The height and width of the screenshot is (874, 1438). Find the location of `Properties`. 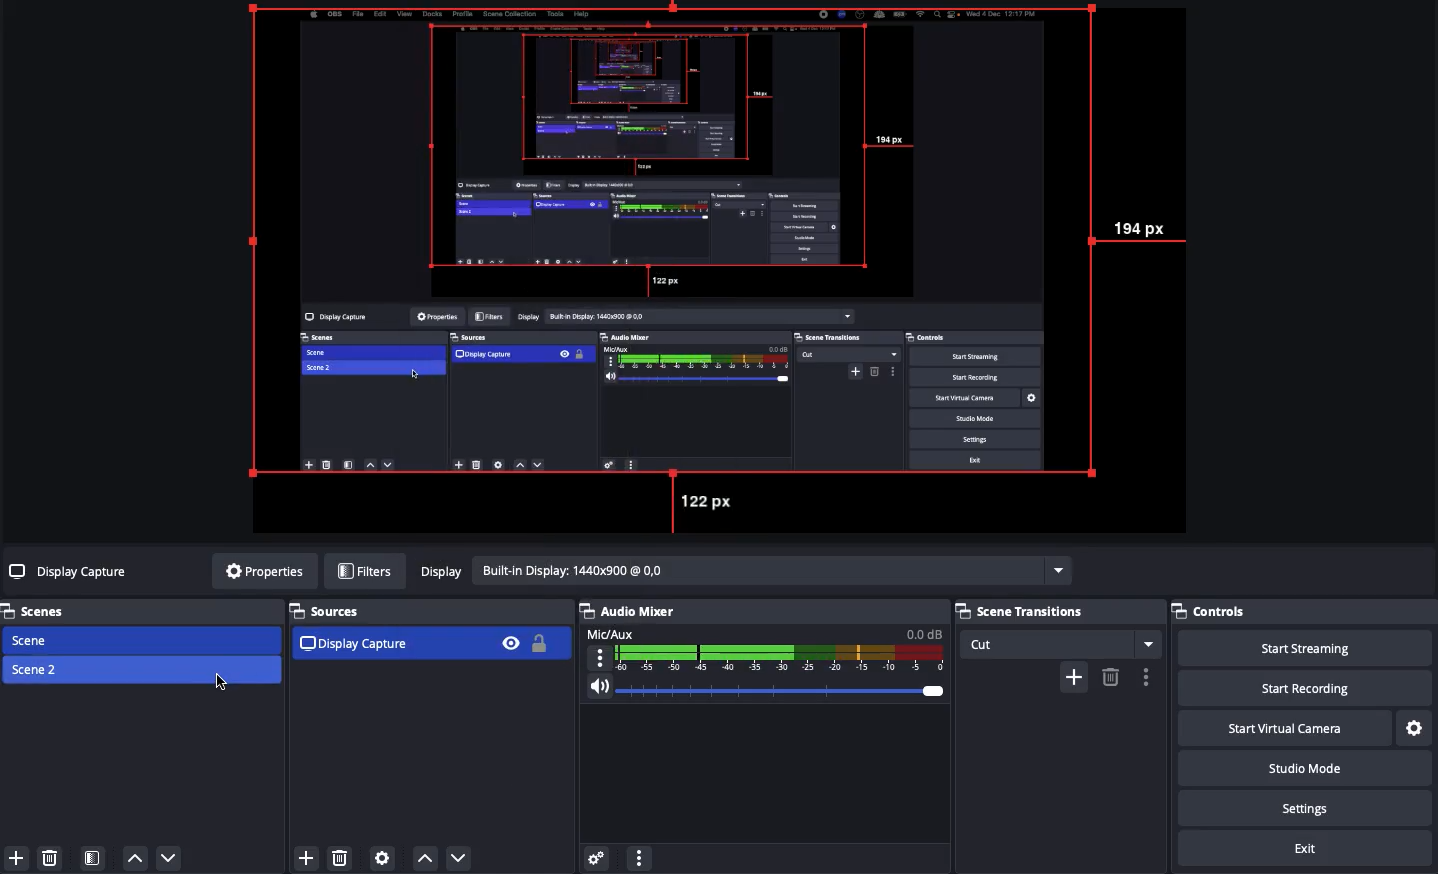

Properties is located at coordinates (264, 570).